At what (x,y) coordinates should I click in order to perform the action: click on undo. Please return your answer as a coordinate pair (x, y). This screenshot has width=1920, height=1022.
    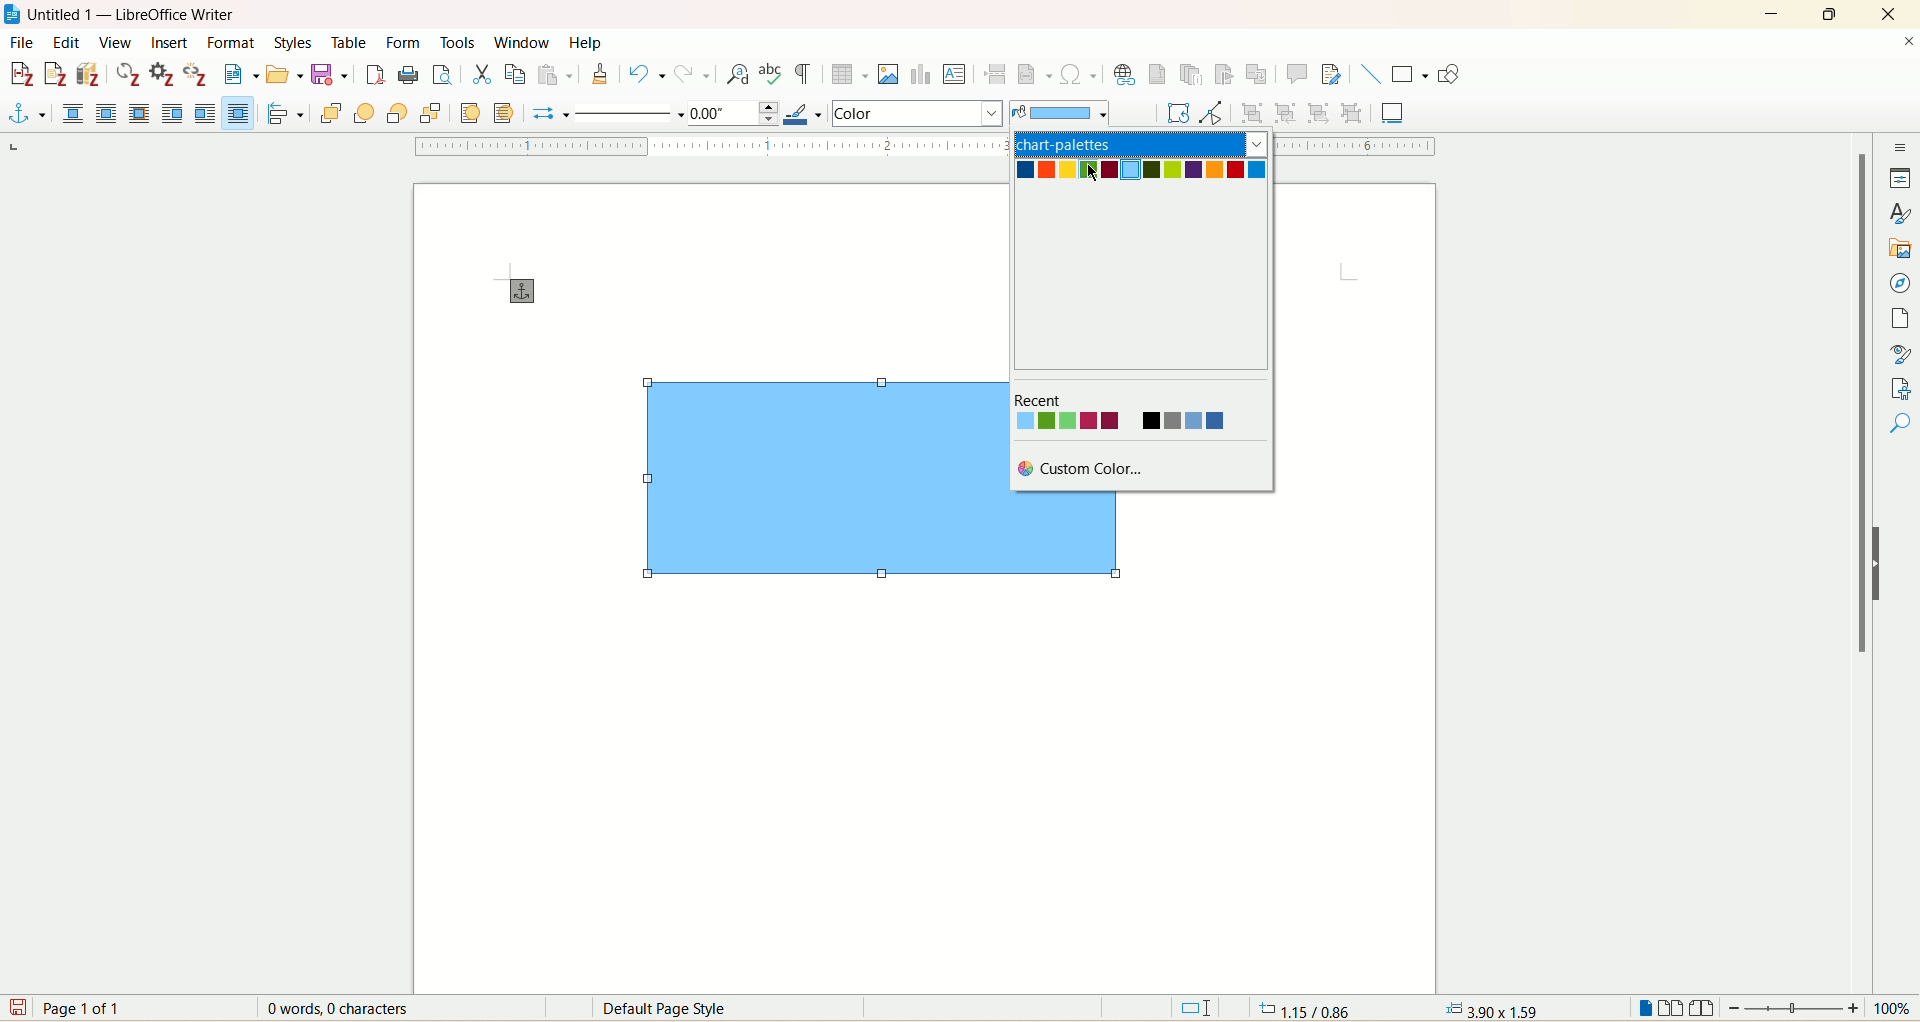
    Looking at the image, I should click on (649, 77).